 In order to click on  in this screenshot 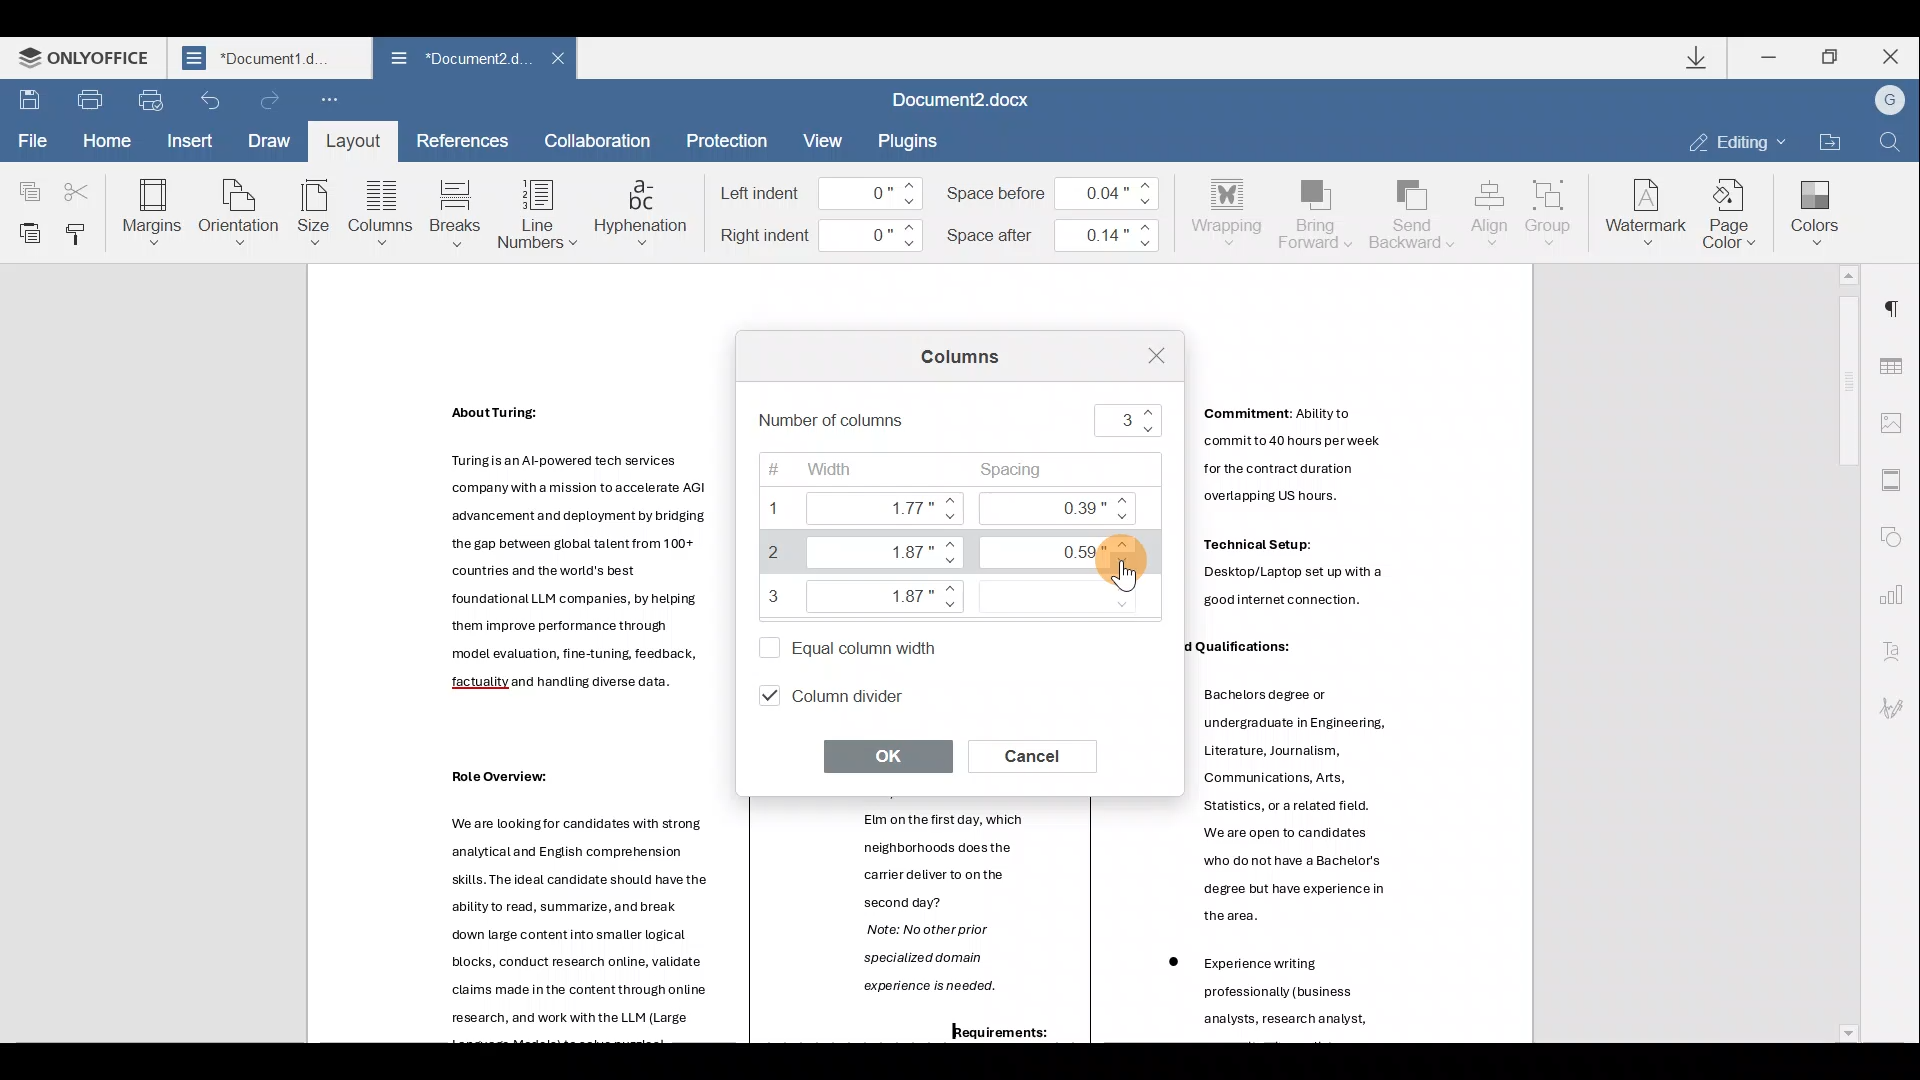, I will do `click(488, 412)`.